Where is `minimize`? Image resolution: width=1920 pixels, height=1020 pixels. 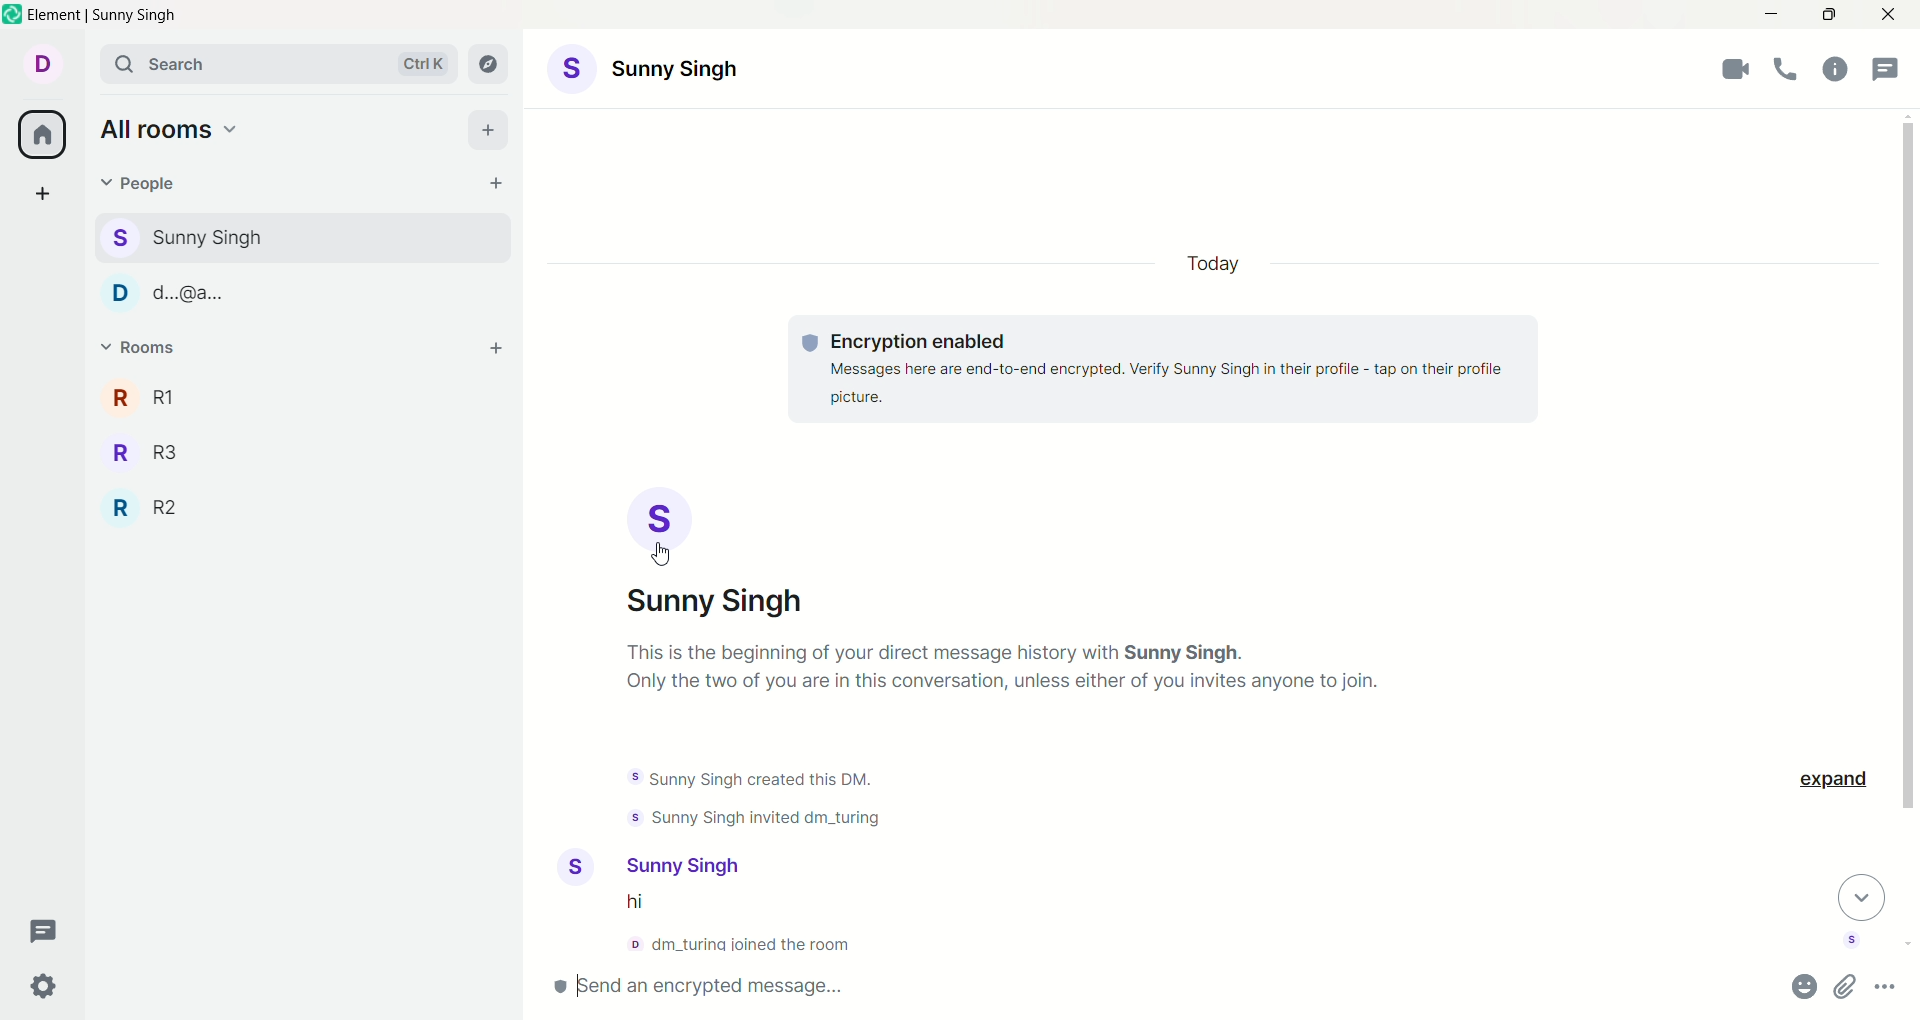
minimize is located at coordinates (1769, 12).